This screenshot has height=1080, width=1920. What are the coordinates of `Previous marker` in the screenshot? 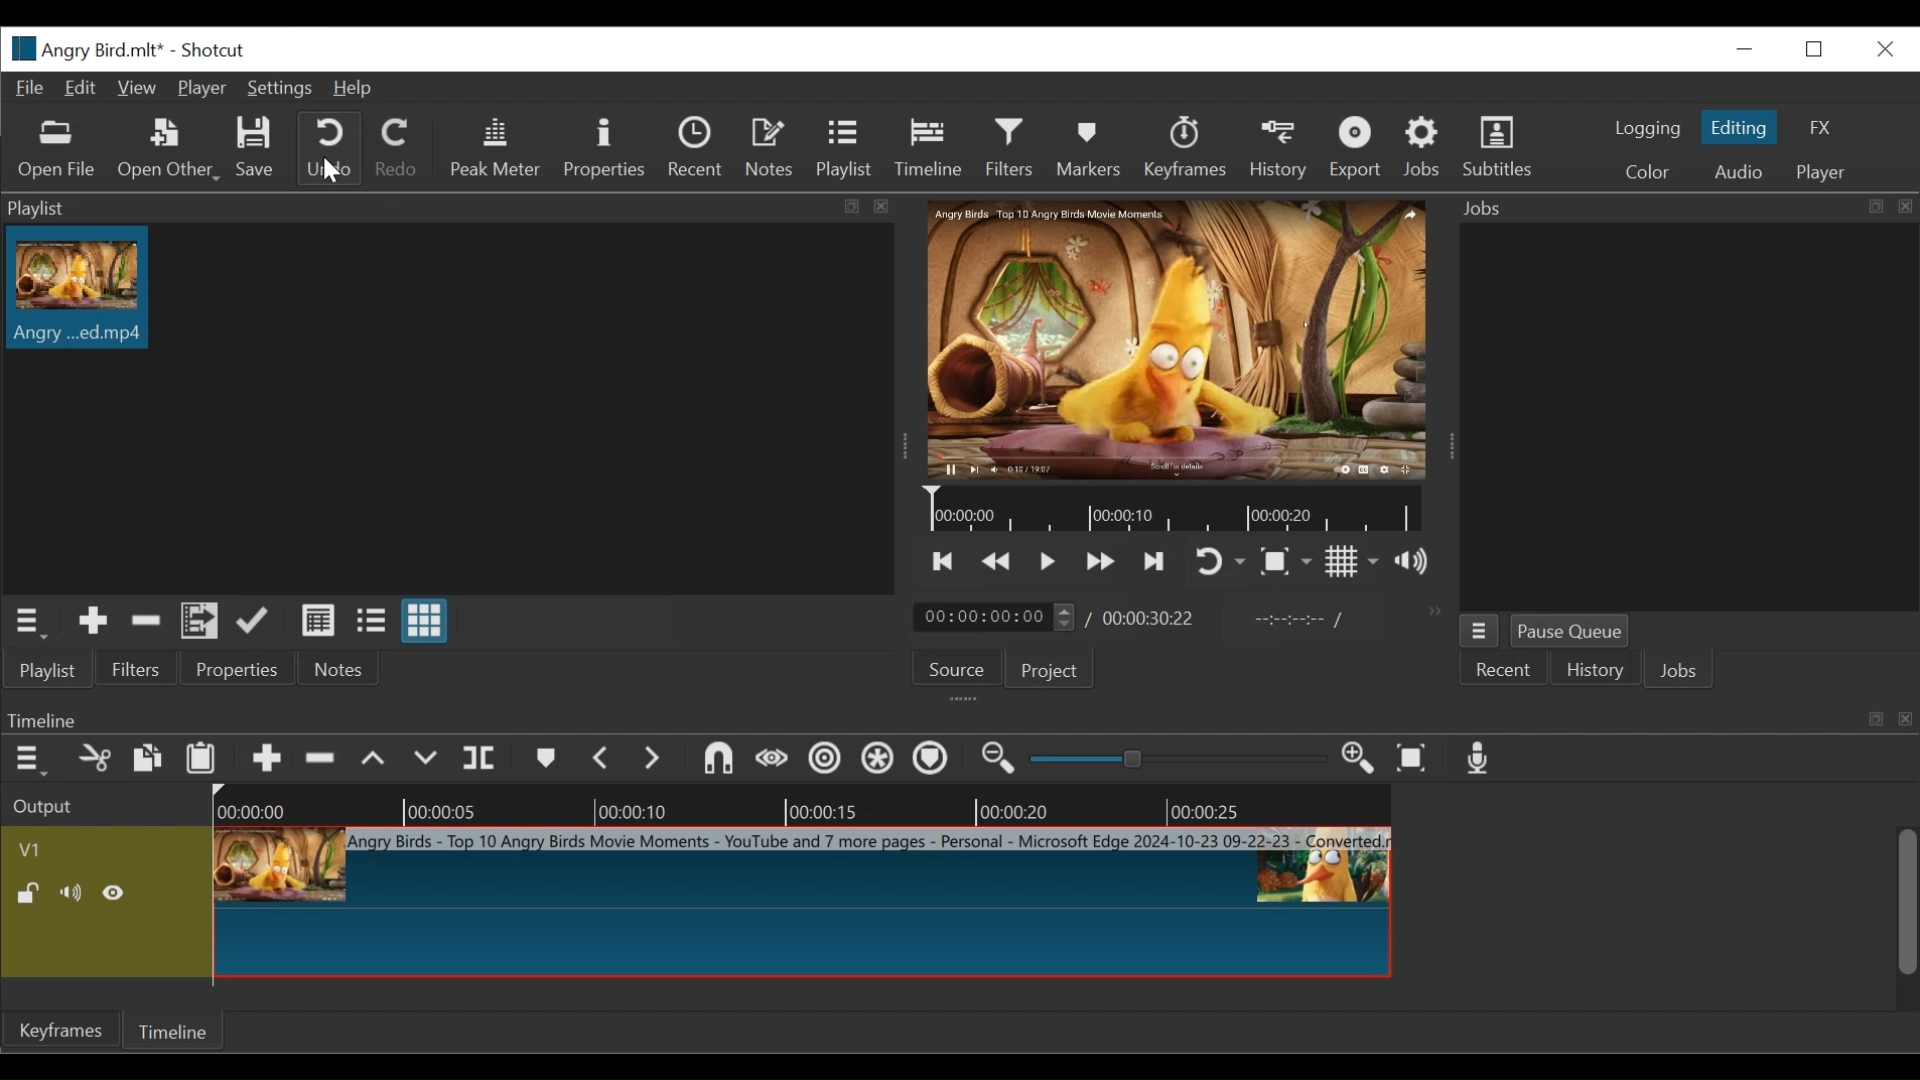 It's located at (602, 759).